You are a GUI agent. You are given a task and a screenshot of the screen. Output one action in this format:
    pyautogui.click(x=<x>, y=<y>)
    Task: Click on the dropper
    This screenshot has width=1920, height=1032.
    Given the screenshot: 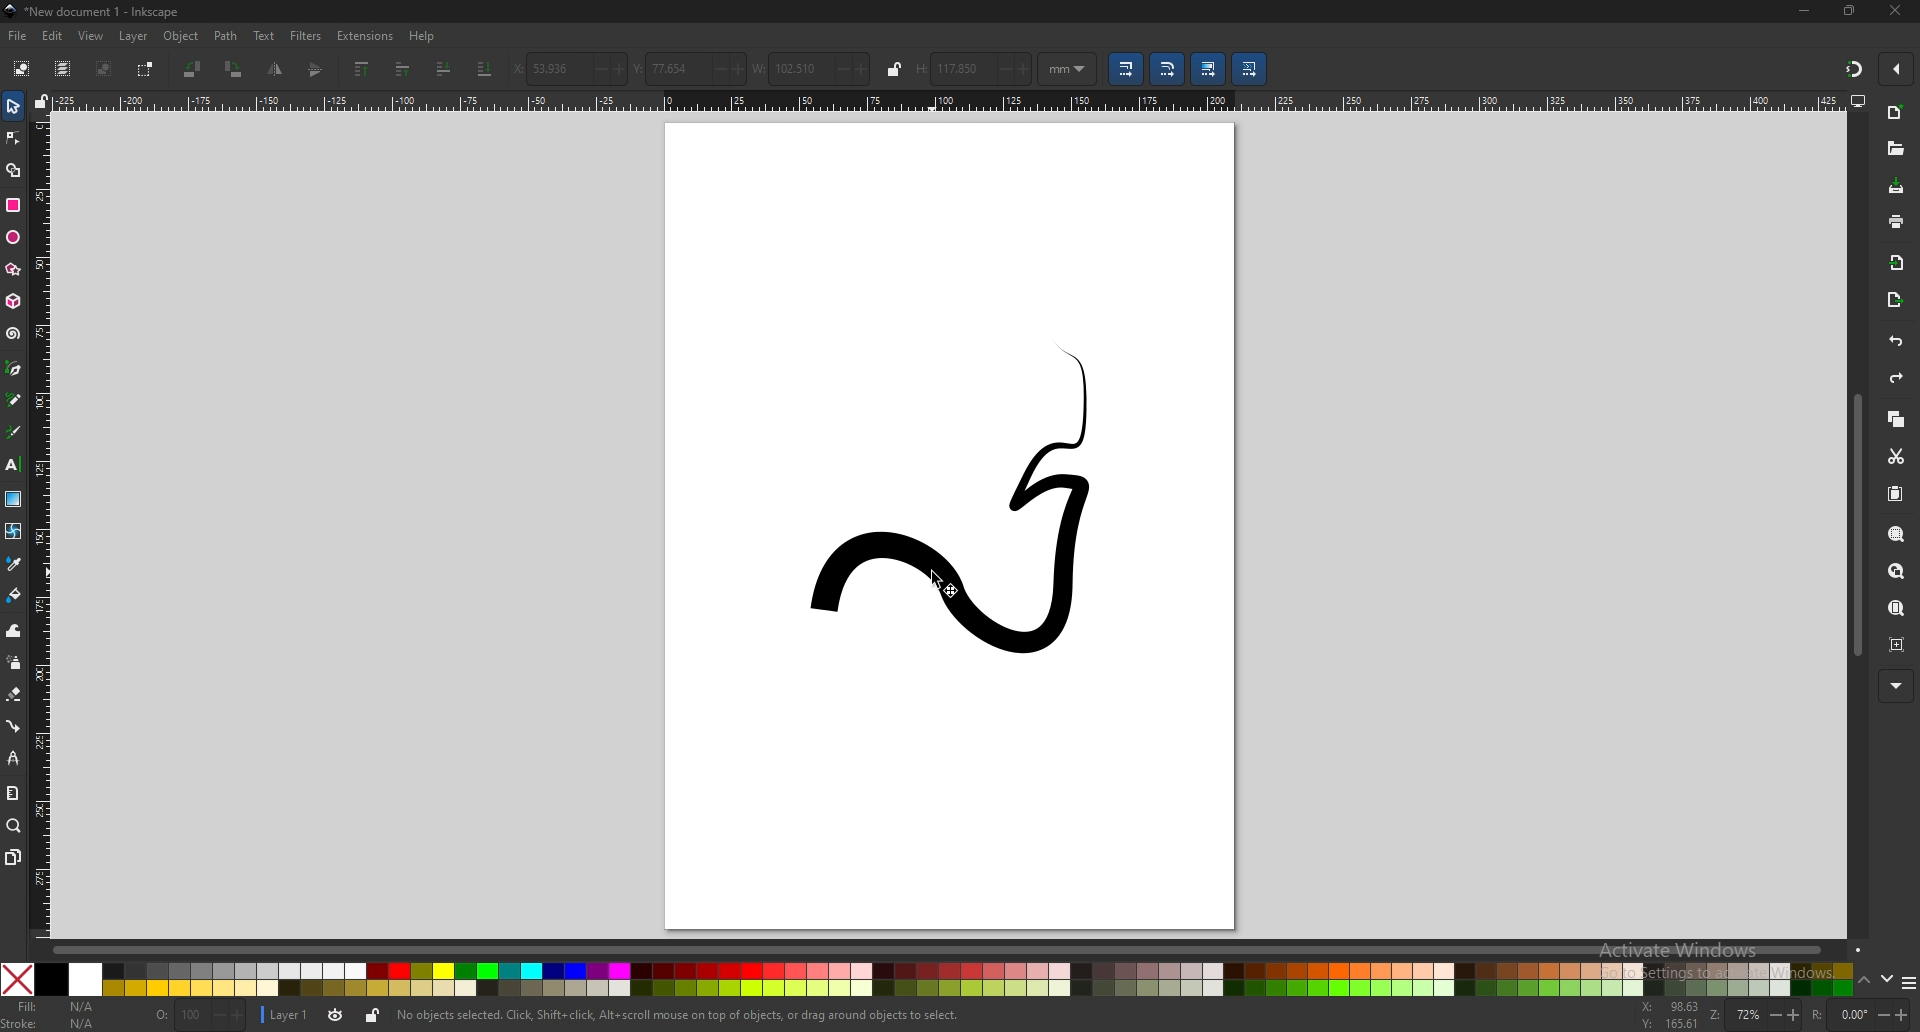 What is the action you would take?
    pyautogui.click(x=14, y=563)
    